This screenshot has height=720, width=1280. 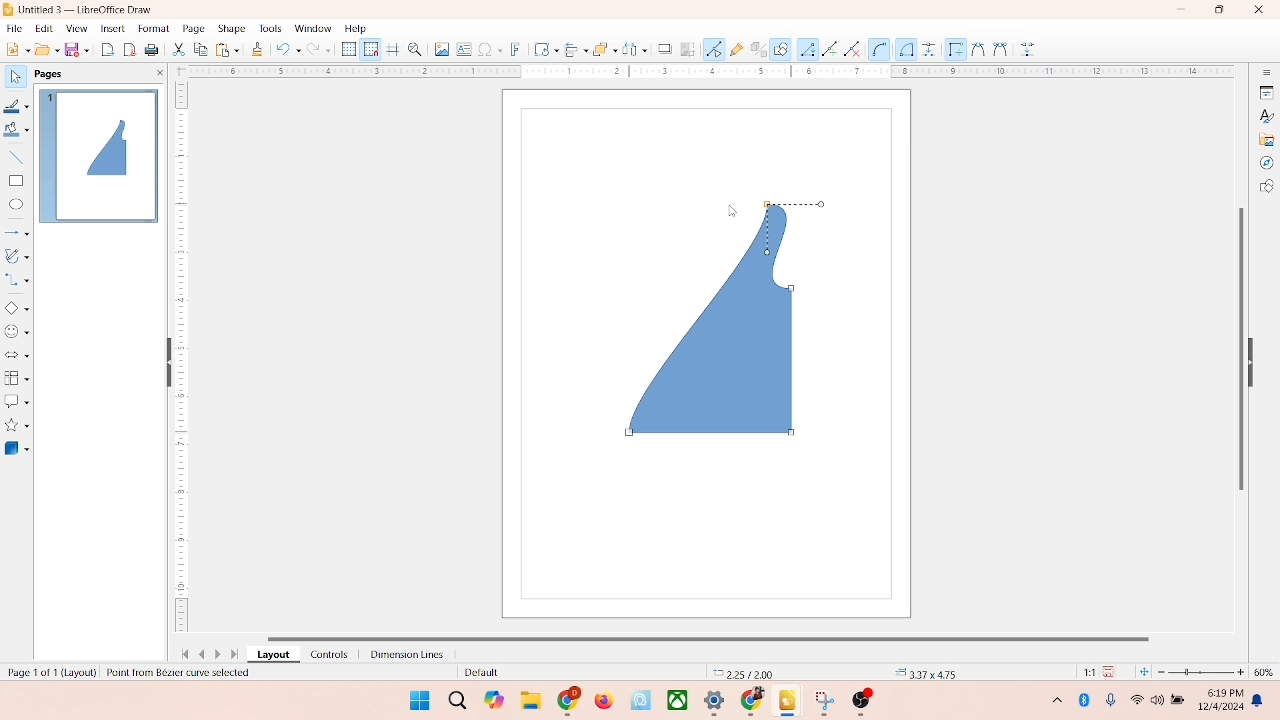 What do you see at coordinates (572, 47) in the screenshot?
I see `allign` at bounding box center [572, 47].